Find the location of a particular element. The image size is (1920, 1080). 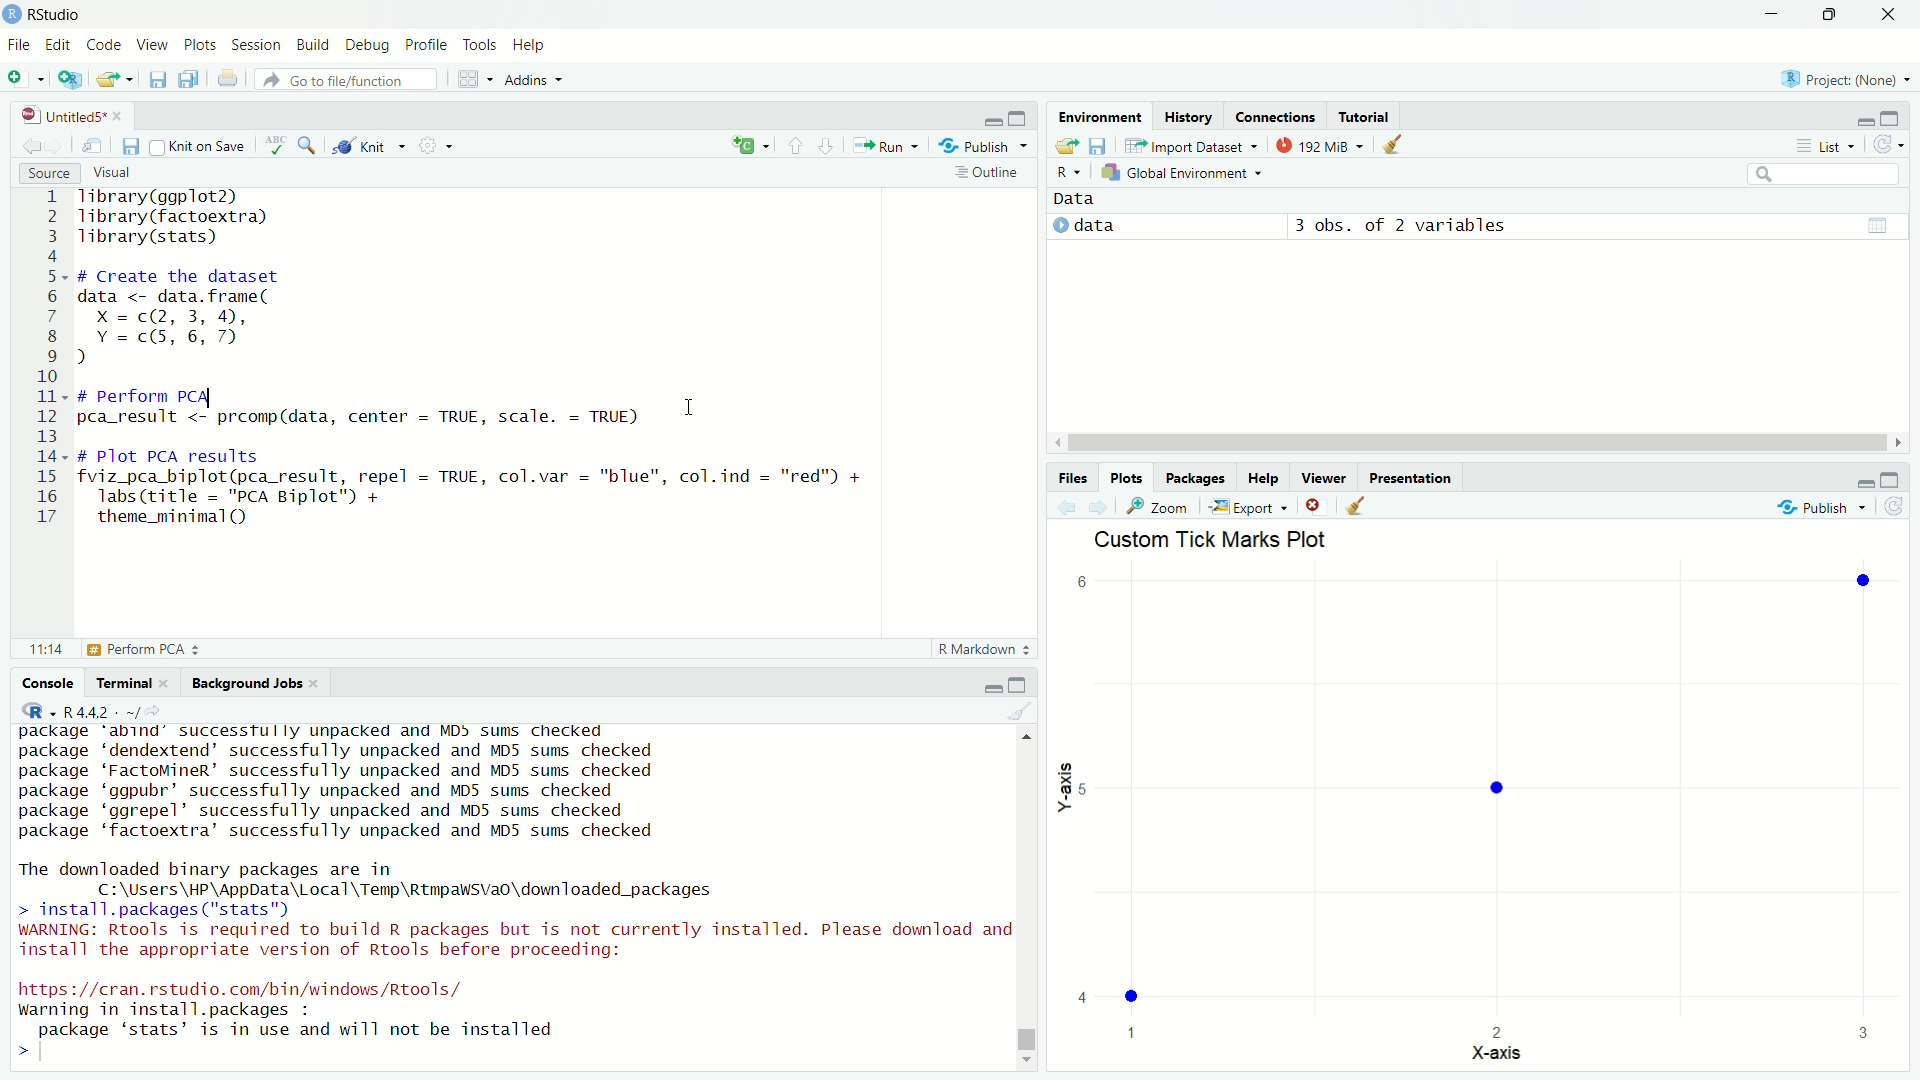

terminal is located at coordinates (132, 683).